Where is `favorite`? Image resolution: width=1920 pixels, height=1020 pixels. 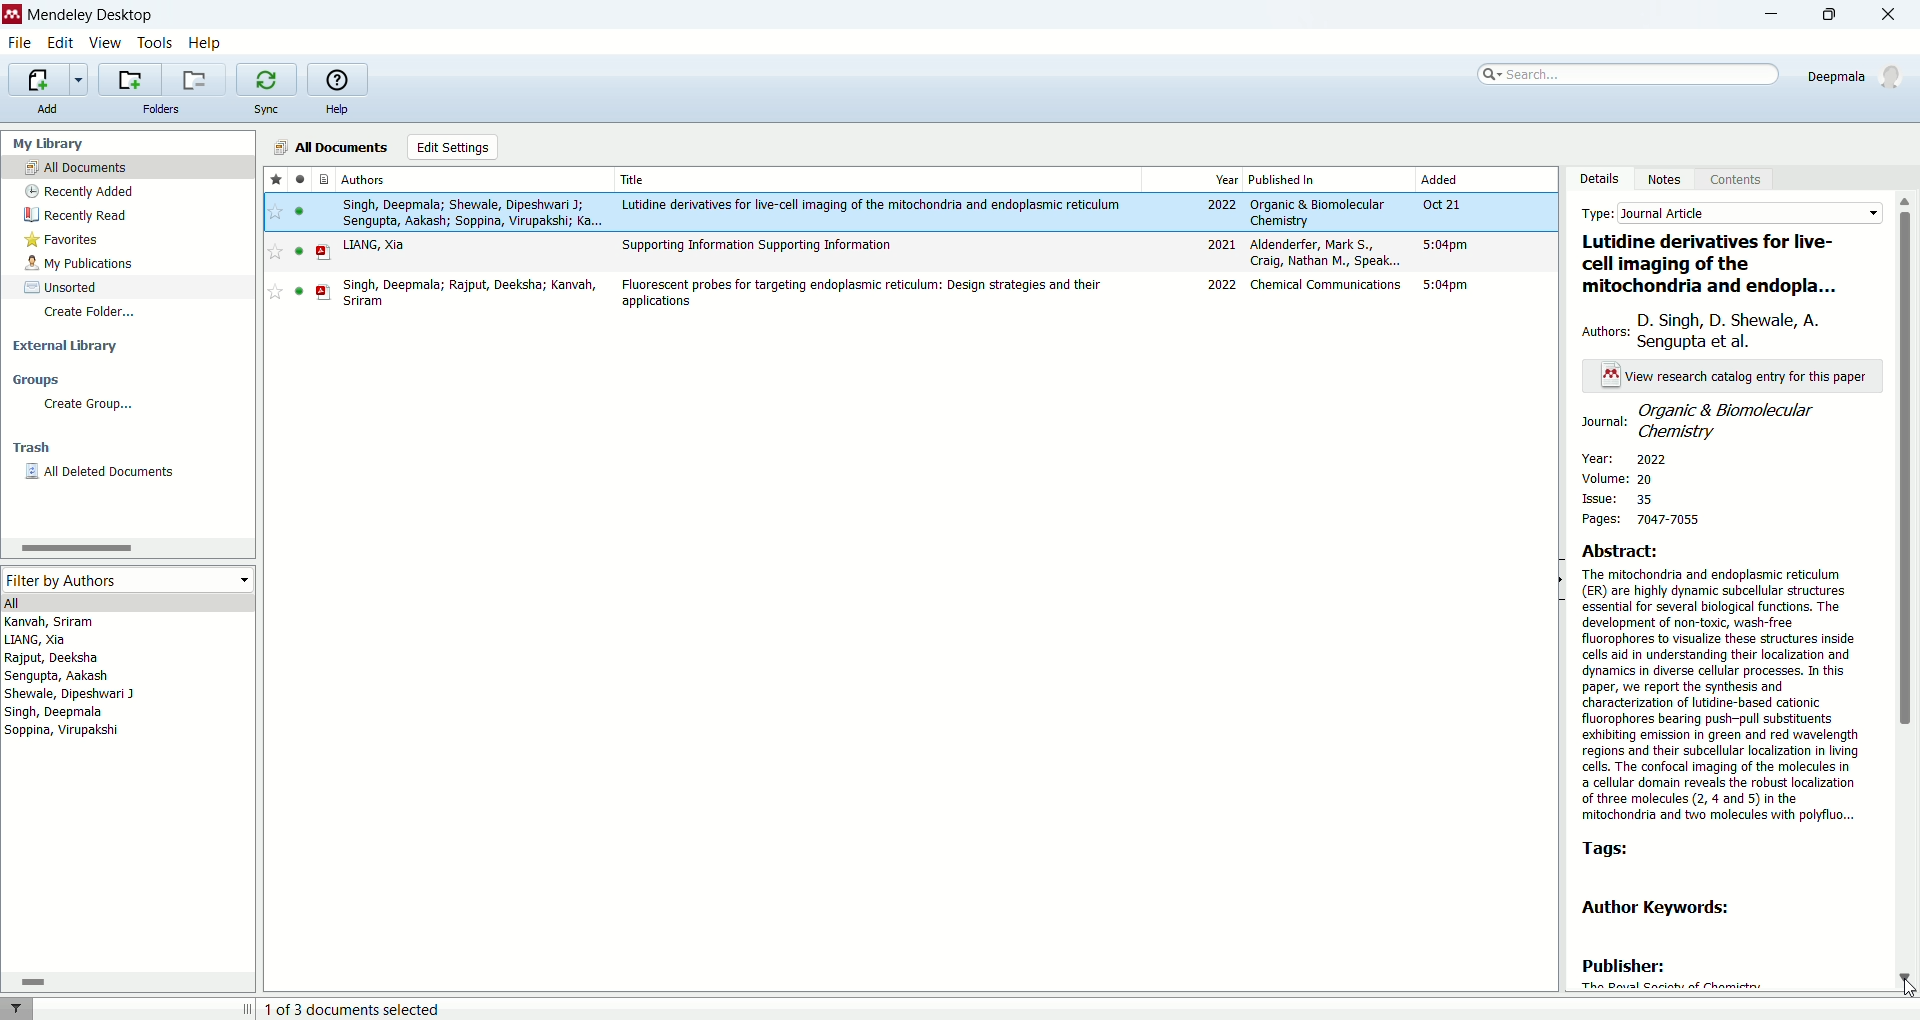
favorite is located at coordinates (275, 252).